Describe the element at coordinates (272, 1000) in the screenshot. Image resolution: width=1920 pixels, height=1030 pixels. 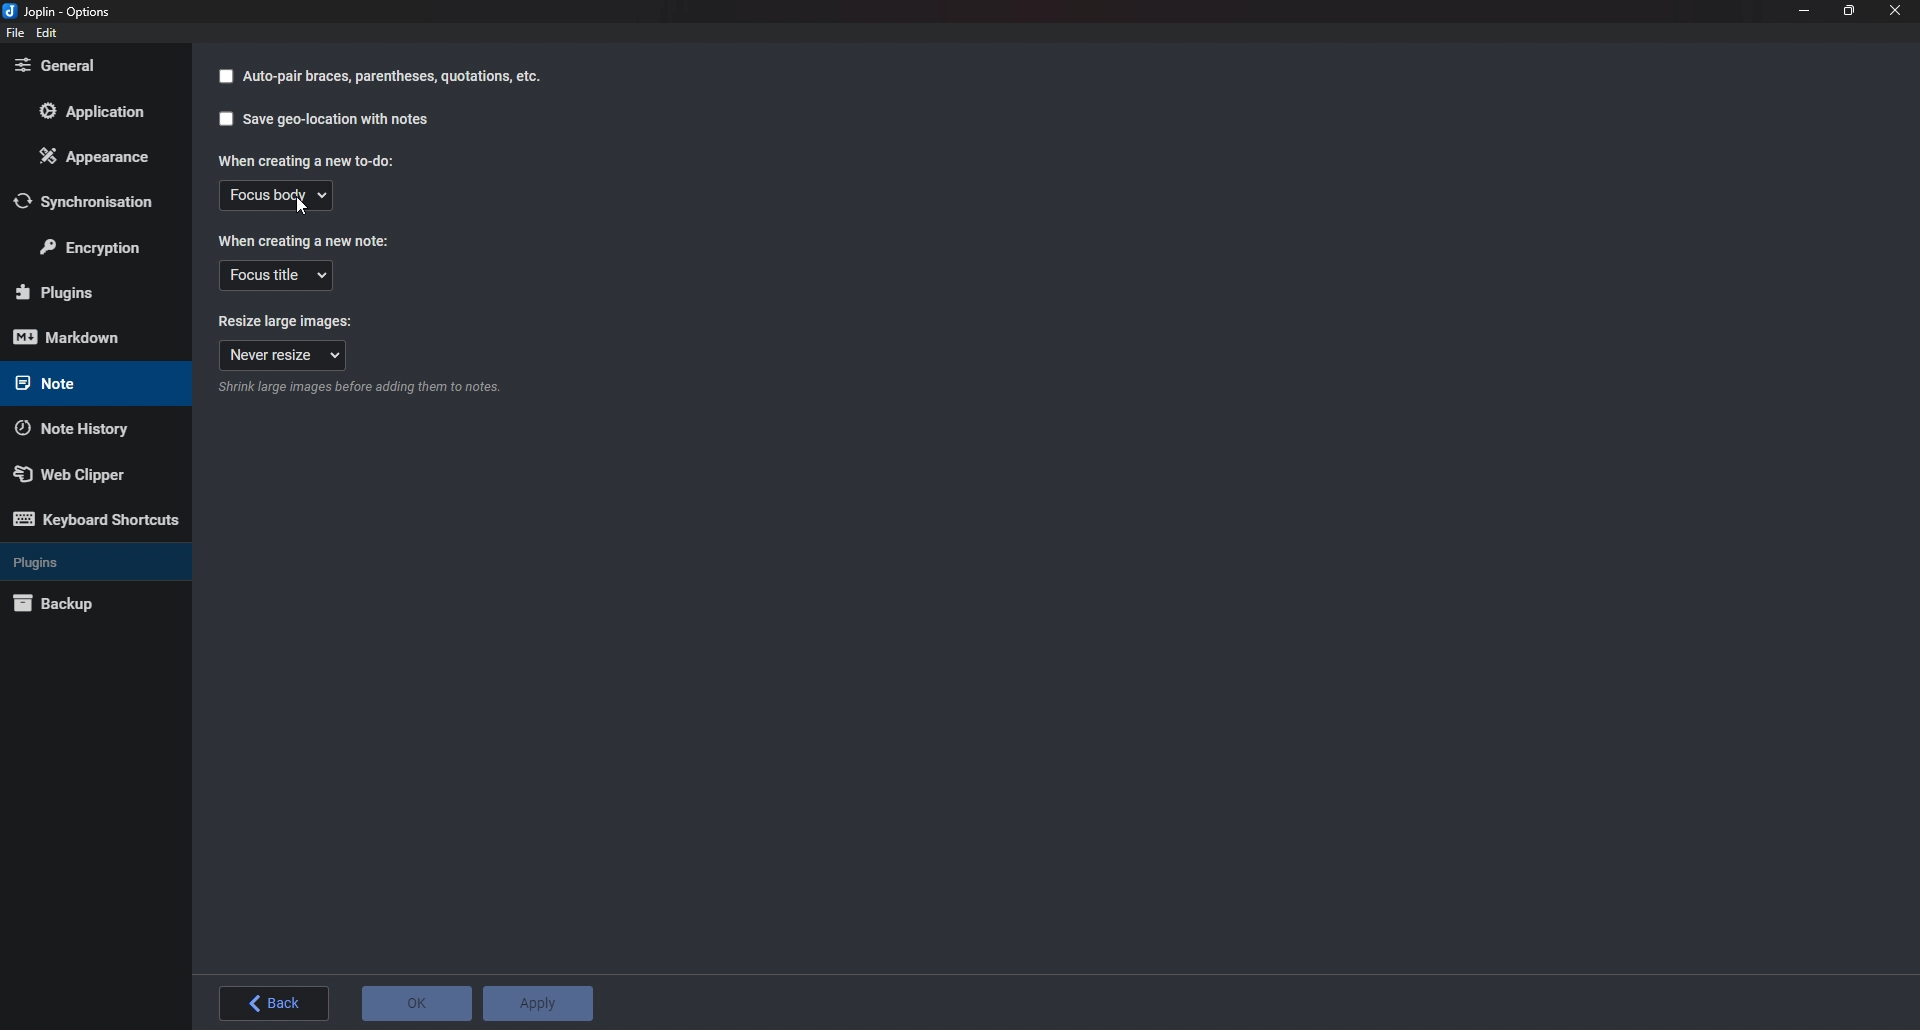
I see `back` at that location.